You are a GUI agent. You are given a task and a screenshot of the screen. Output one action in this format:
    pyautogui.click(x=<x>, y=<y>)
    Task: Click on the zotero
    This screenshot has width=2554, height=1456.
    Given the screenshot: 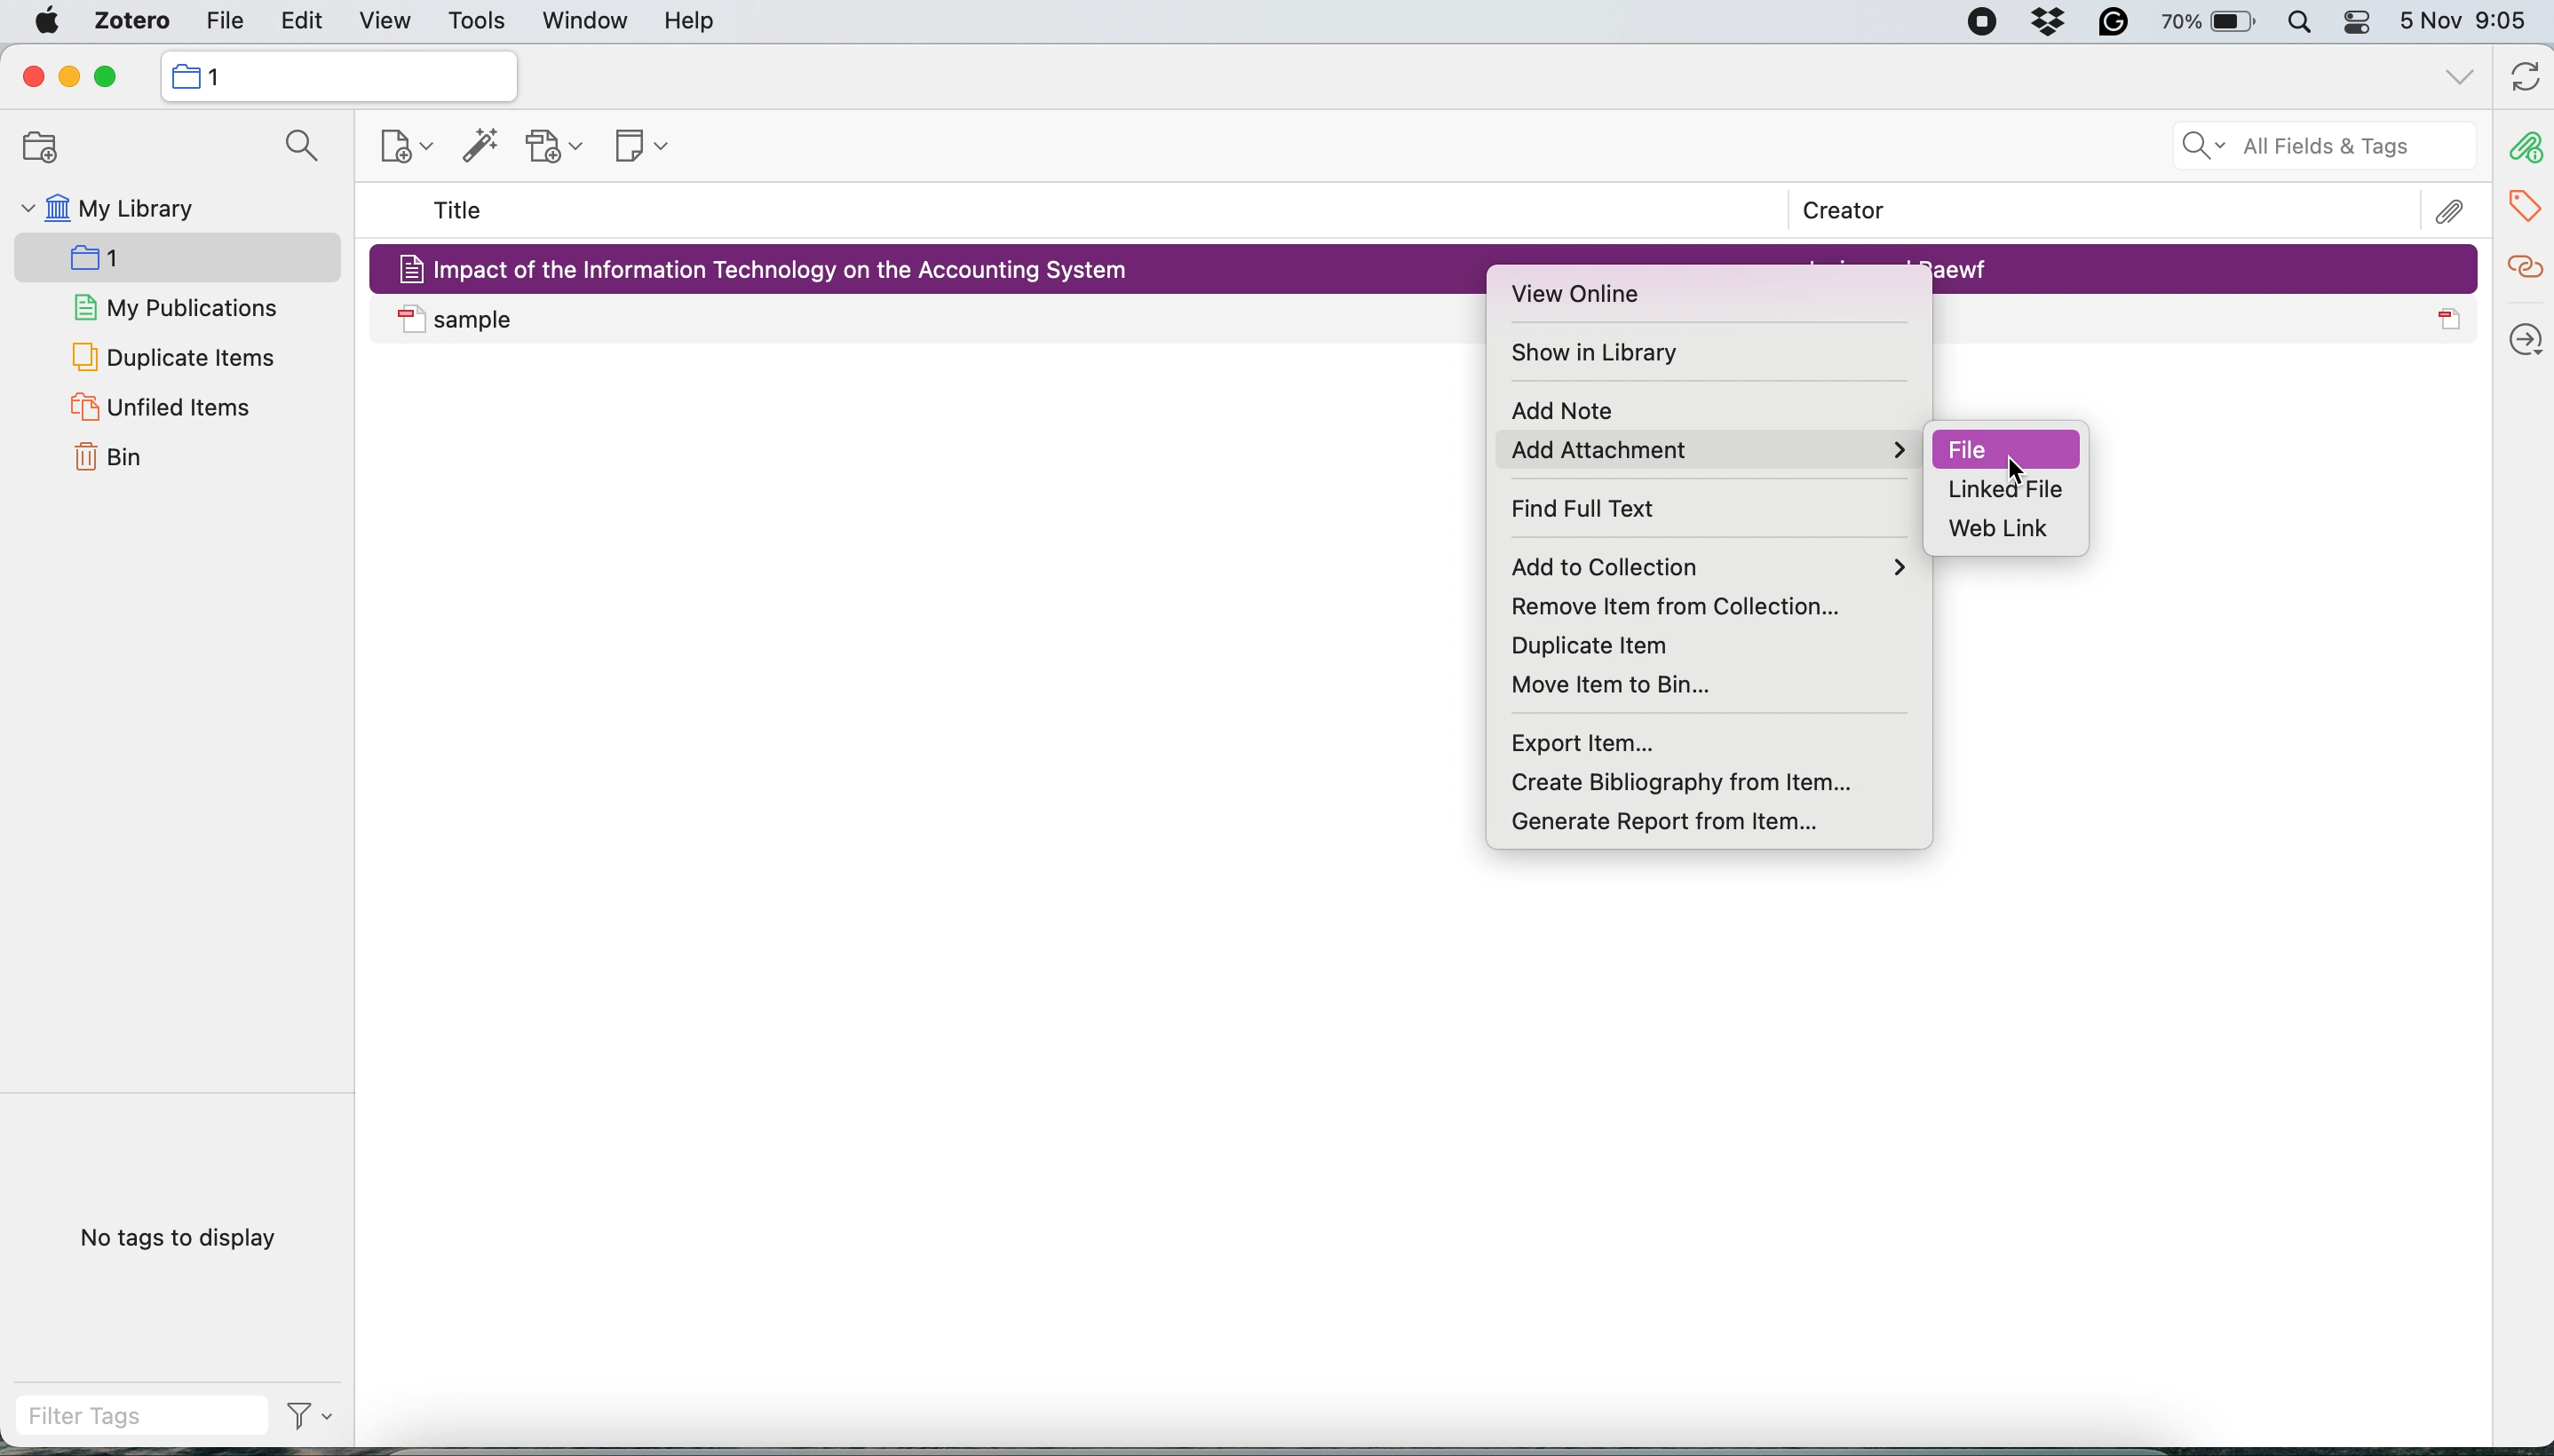 What is the action you would take?
    pyautogui.click(x=125, y=24)
    